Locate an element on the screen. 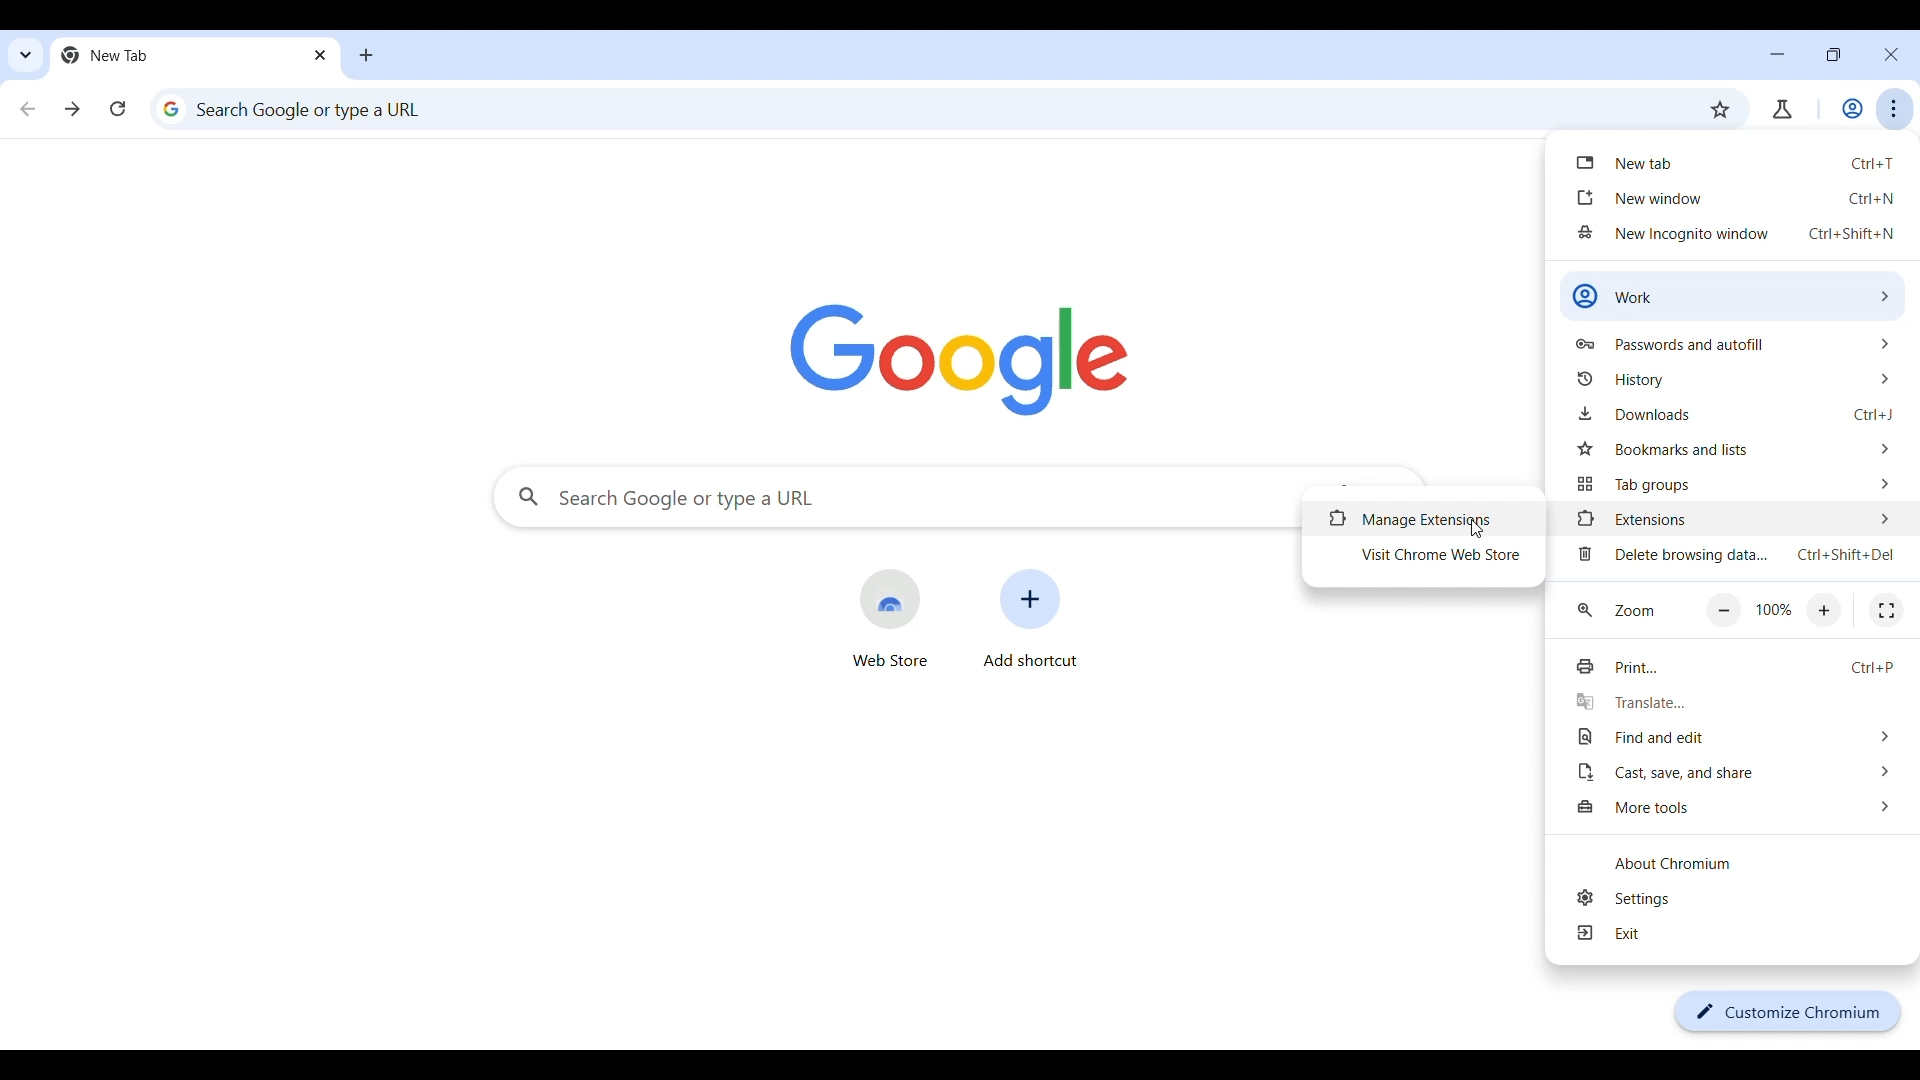 This screenshot has height=1080, width=1920. Extension options is located at coordinates (1735, 518).